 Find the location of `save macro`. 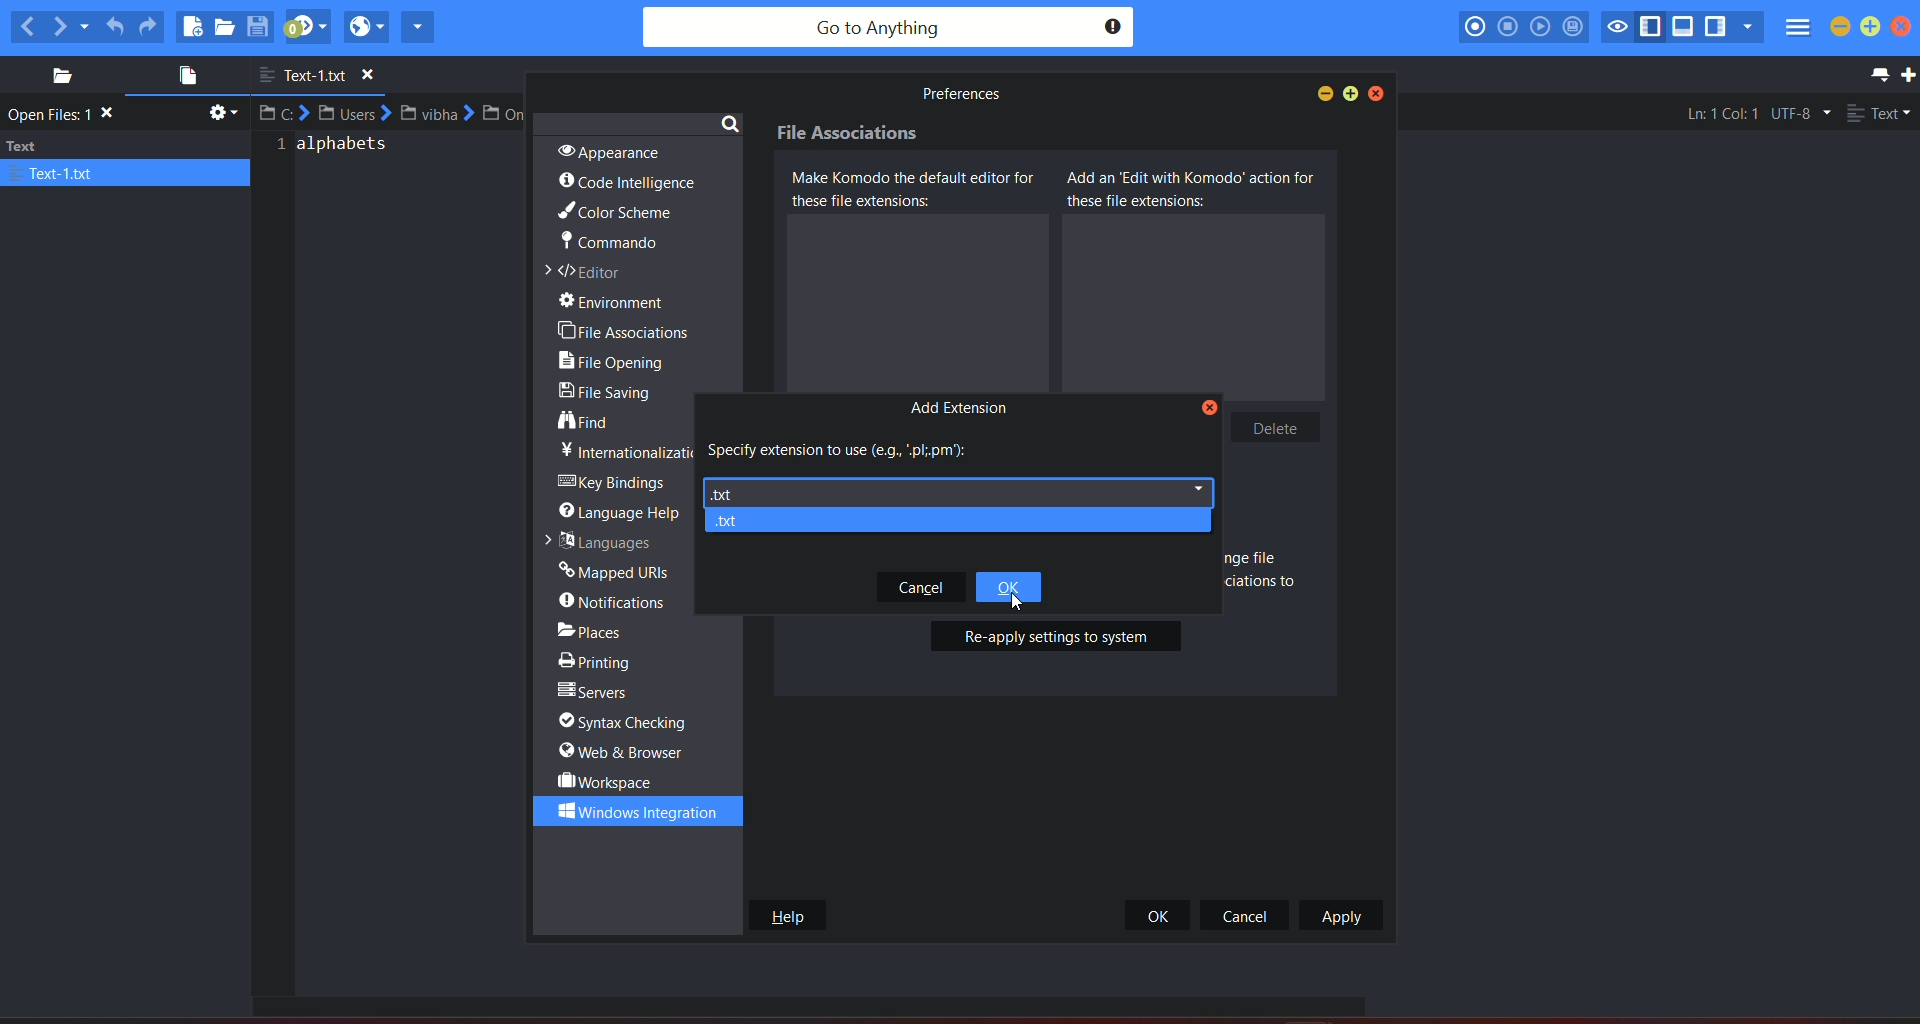

save macro is located at coordinates (1573, 28).